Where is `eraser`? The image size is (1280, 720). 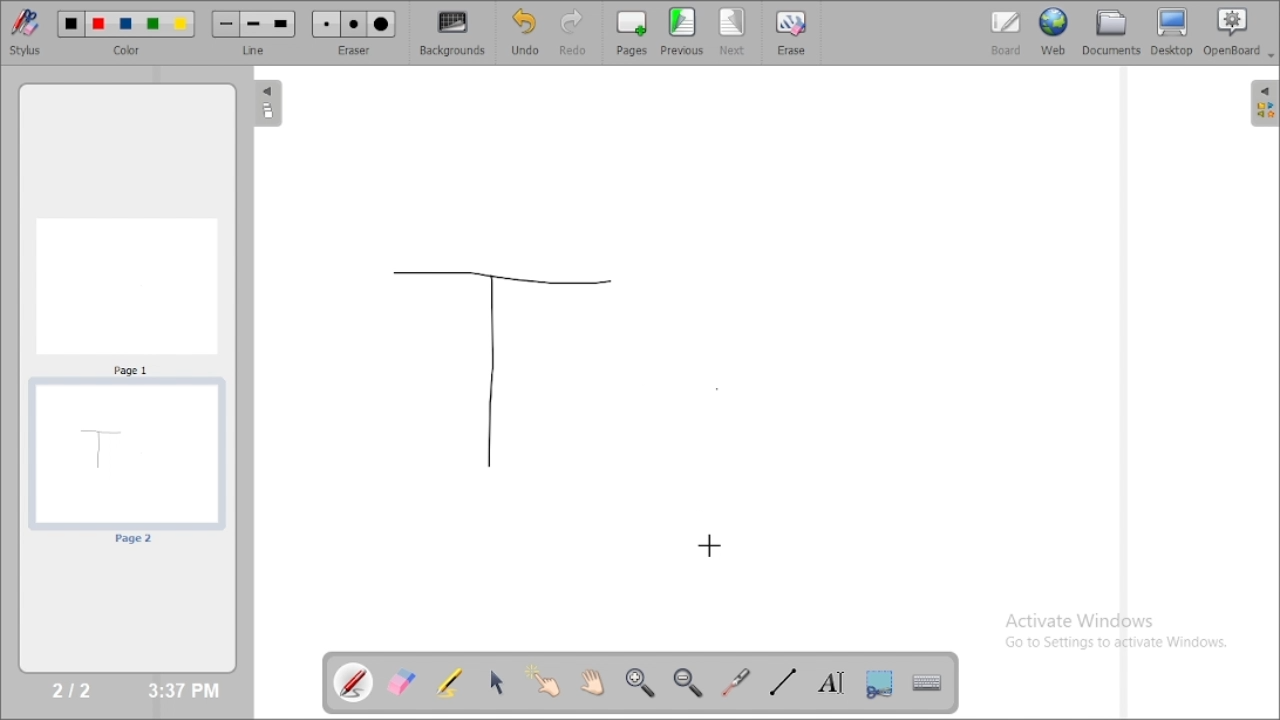 eraser is located at coordinates (354, 50).